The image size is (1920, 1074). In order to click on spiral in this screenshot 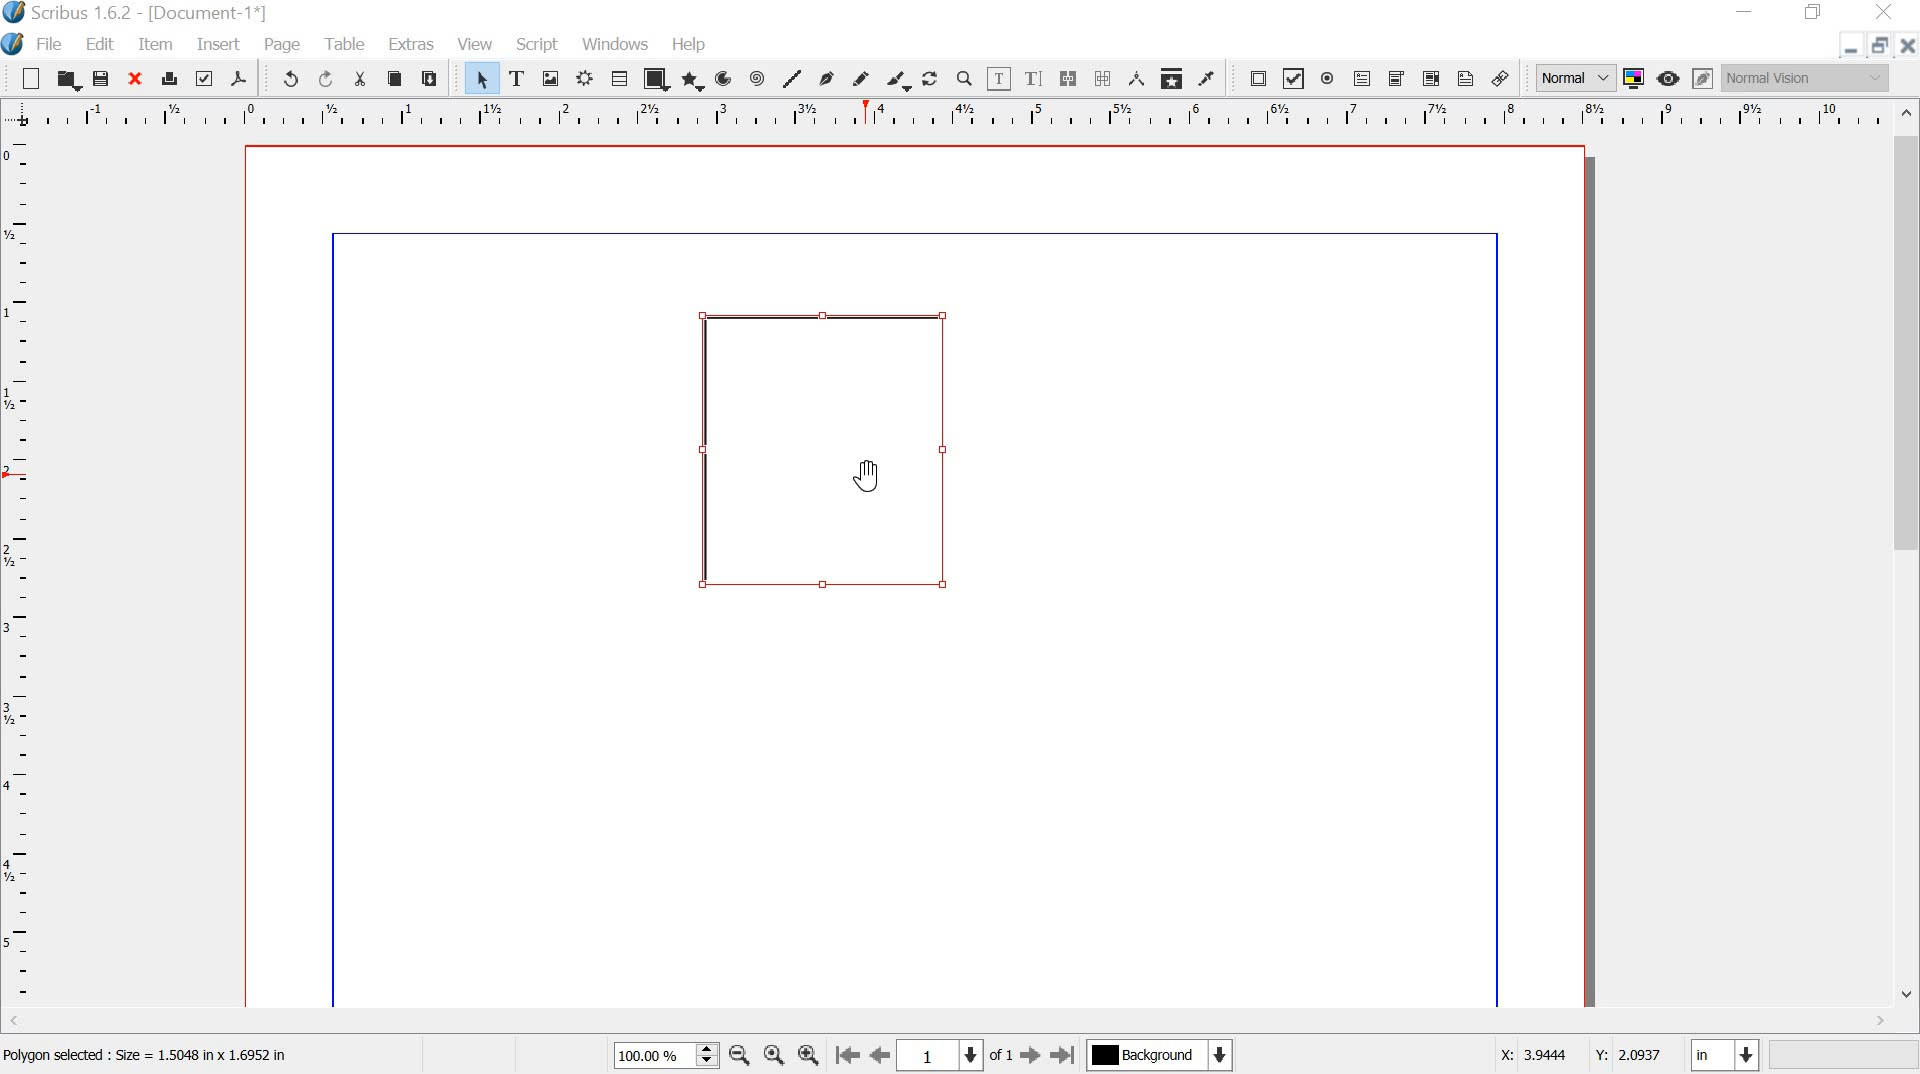, I will do `click(761, 78)`.